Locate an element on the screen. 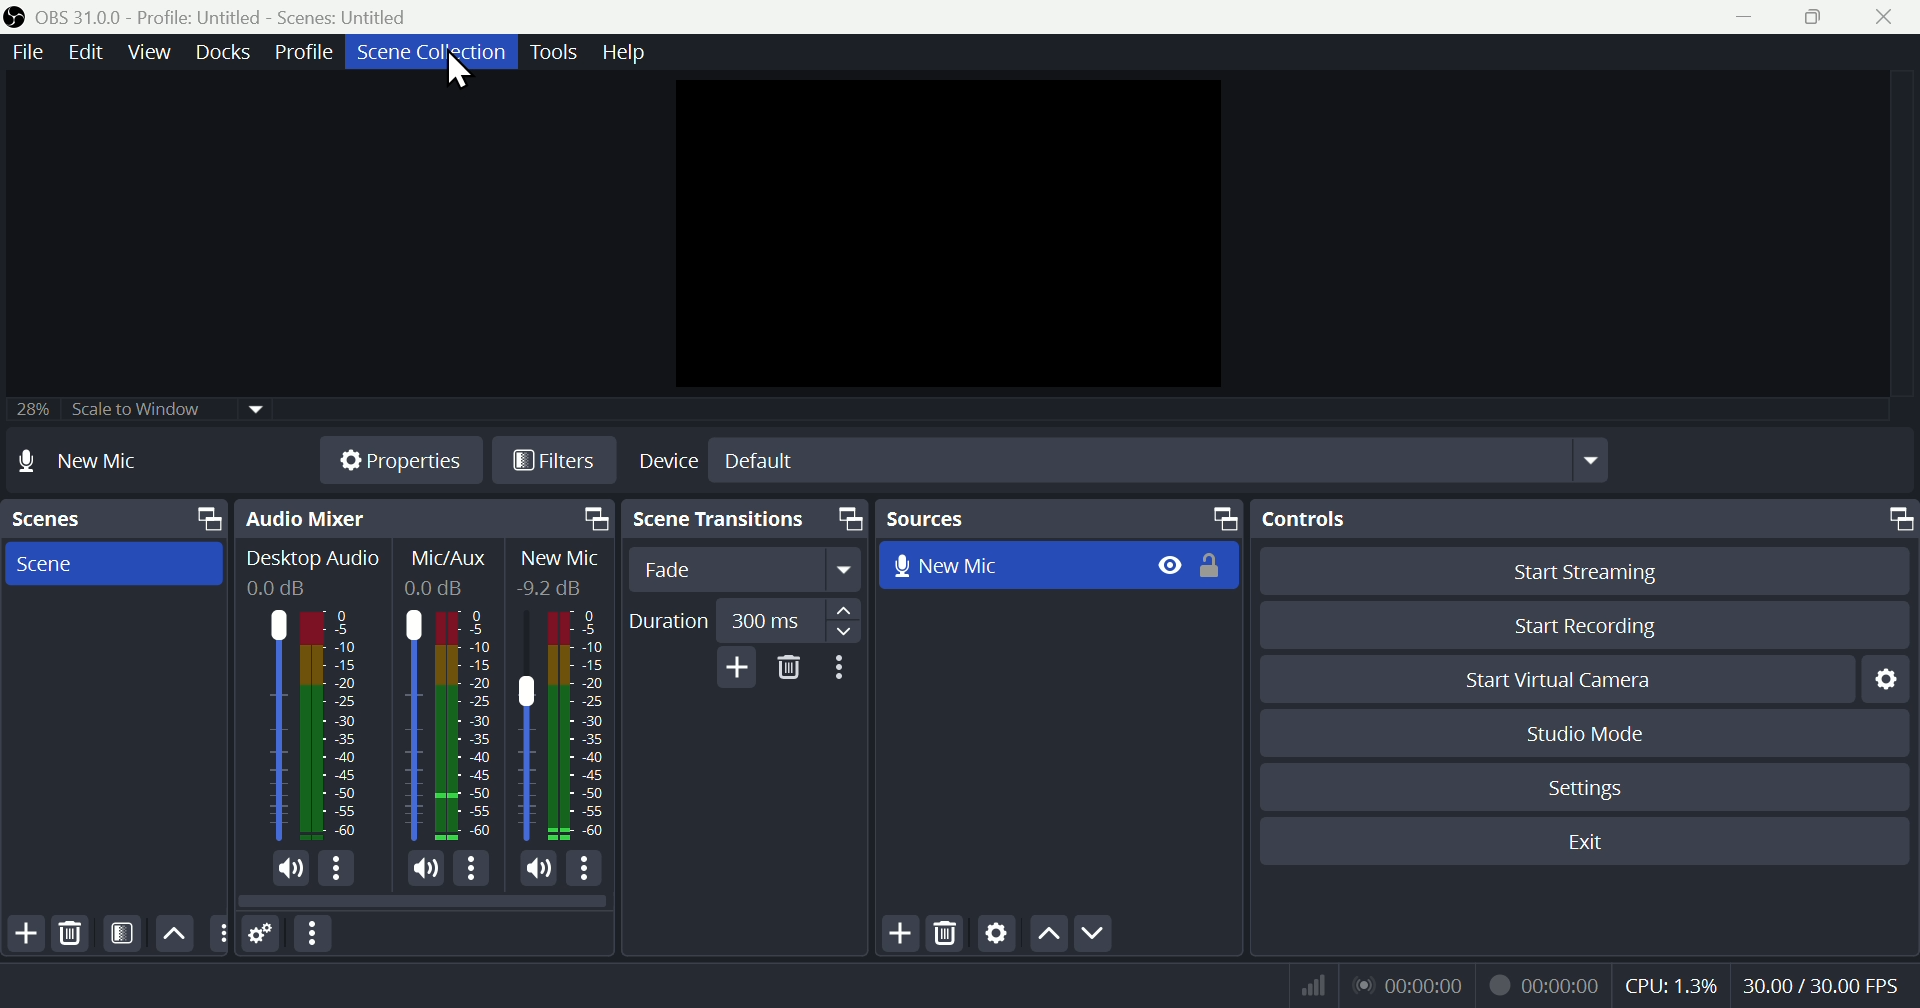 Image resolution: width=1920 pixels, height=1008 pixels. OBS 31 .0 .0 profile: untitled scenes: untitled is located at coordinates (265, 15).